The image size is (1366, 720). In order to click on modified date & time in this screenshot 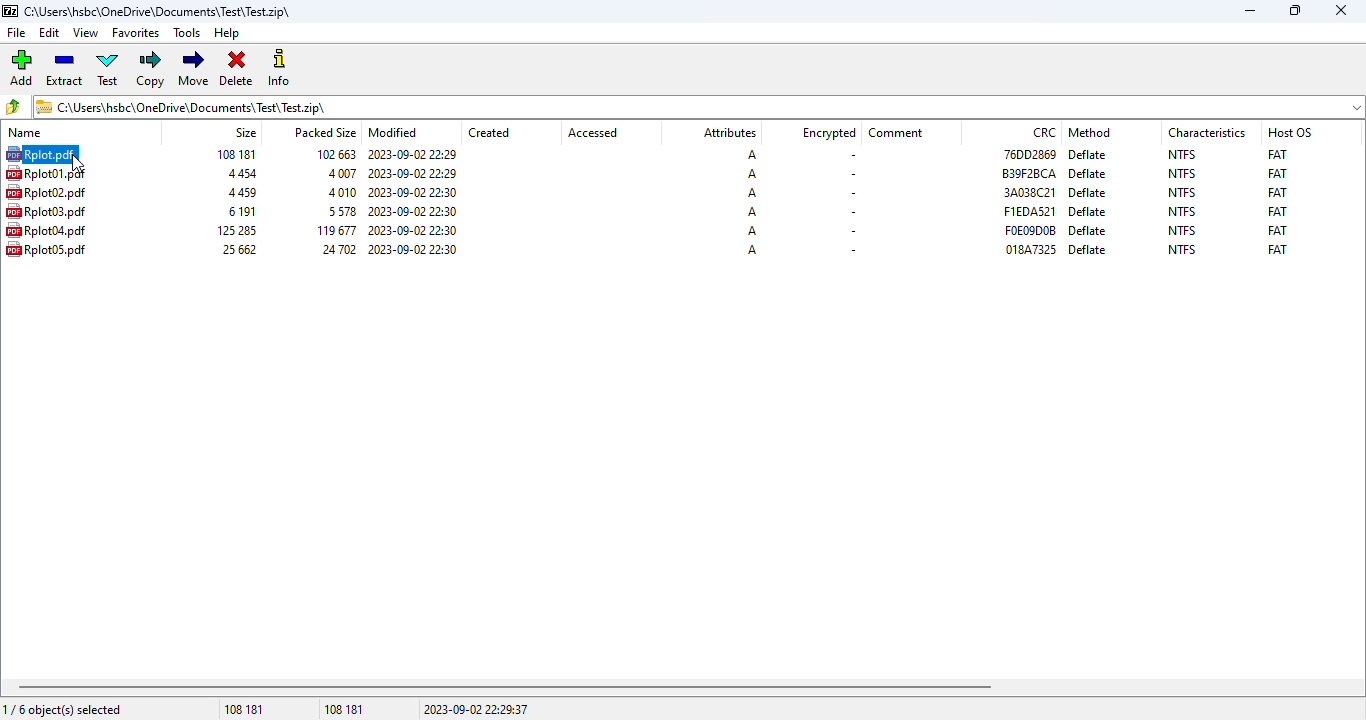, I will do `click(413, 173)`.